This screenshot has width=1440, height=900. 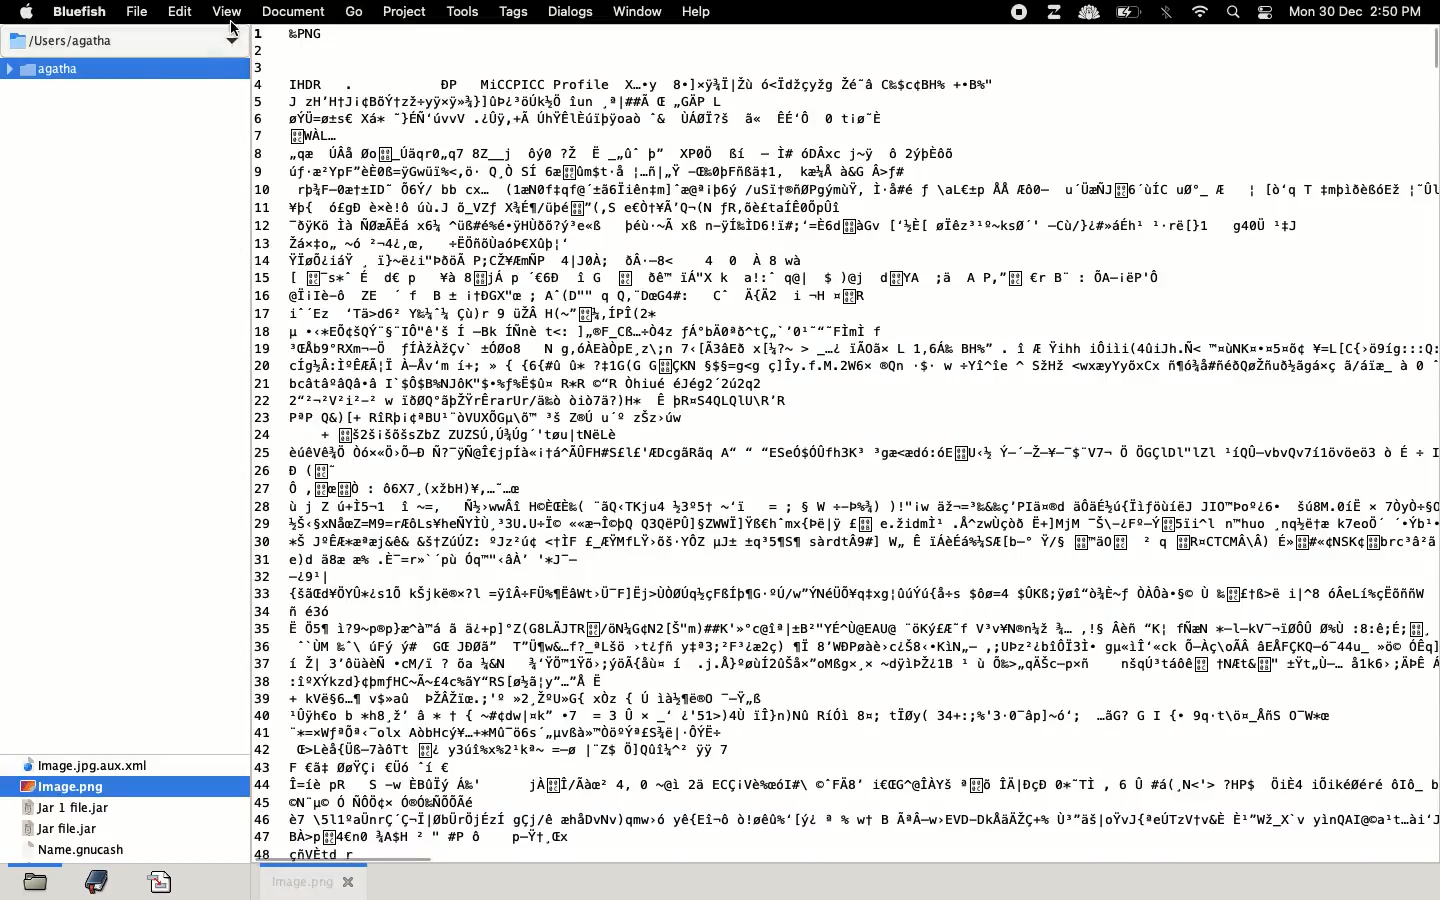 I want to click on jar 1 file jar, so click(x=69, y=808).